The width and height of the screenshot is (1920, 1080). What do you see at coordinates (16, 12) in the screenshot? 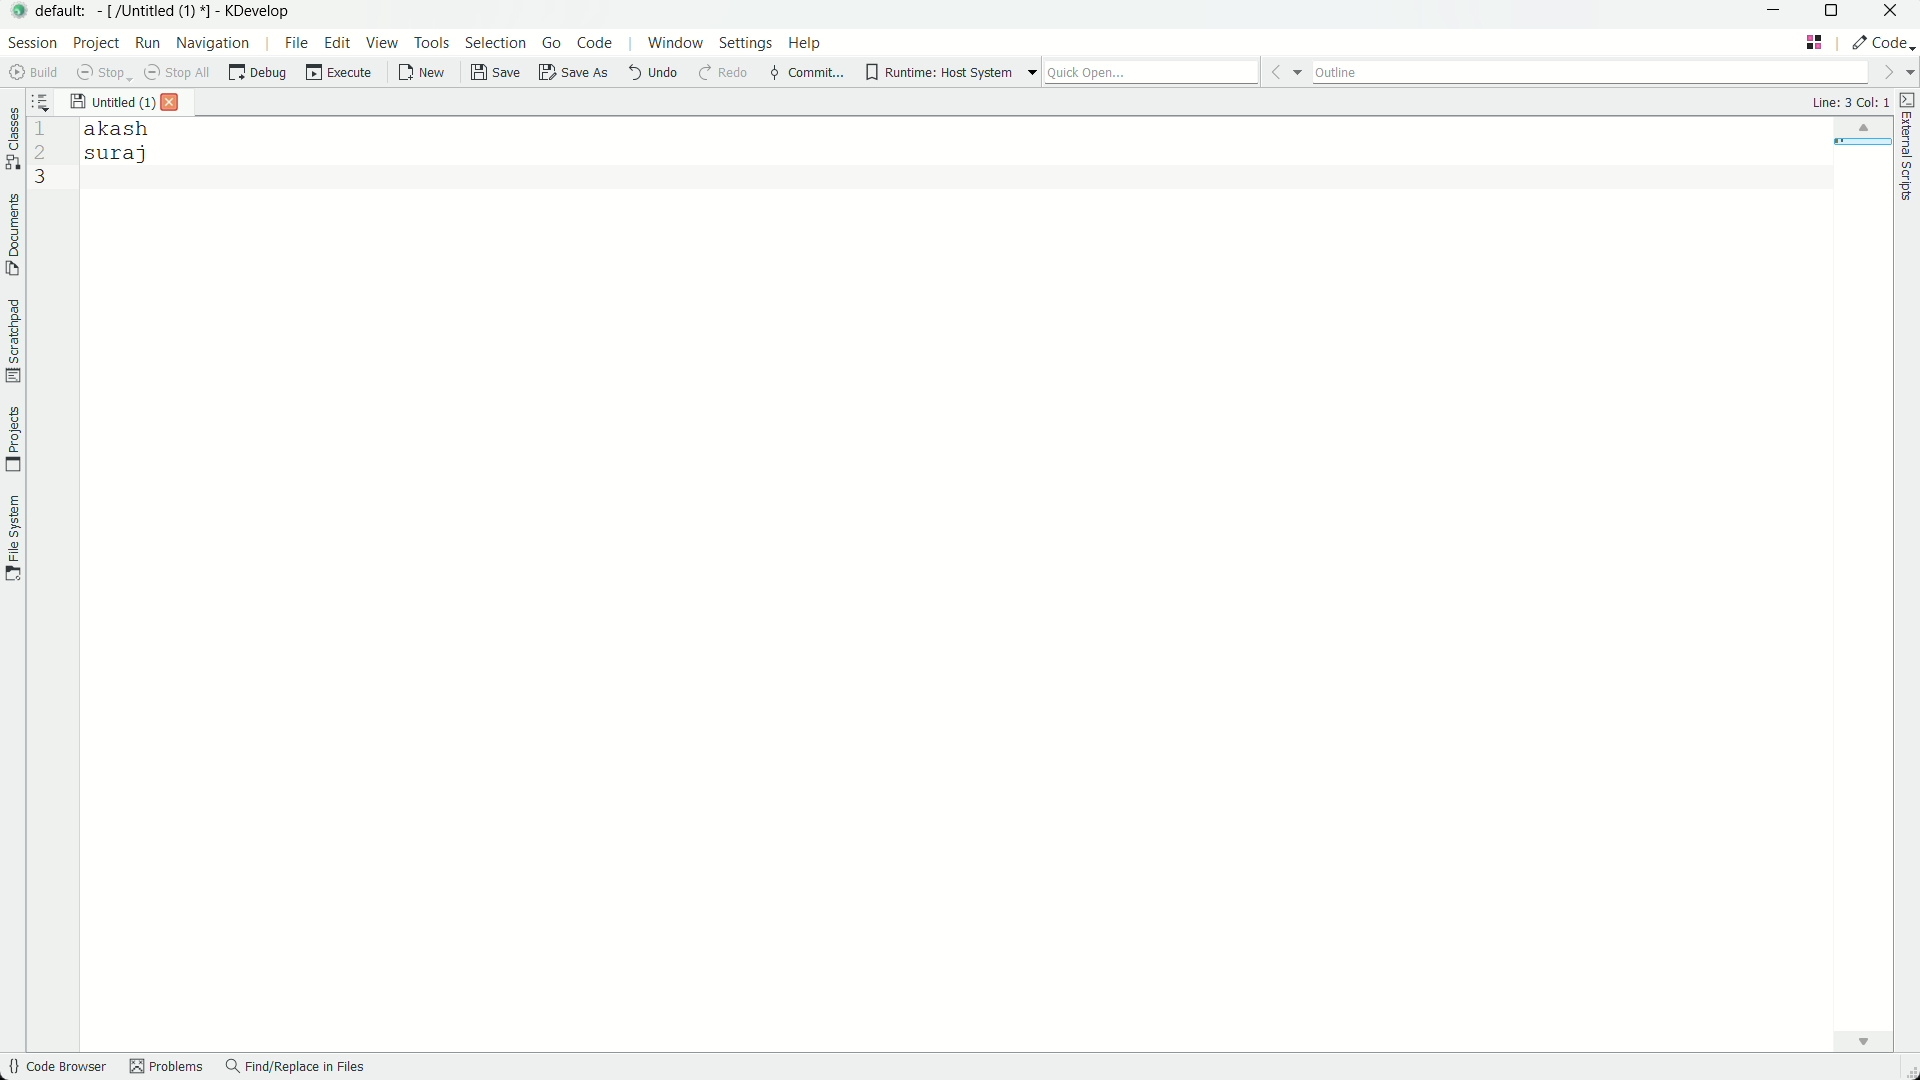
I see `app icon` at bounding box center [16, 12].